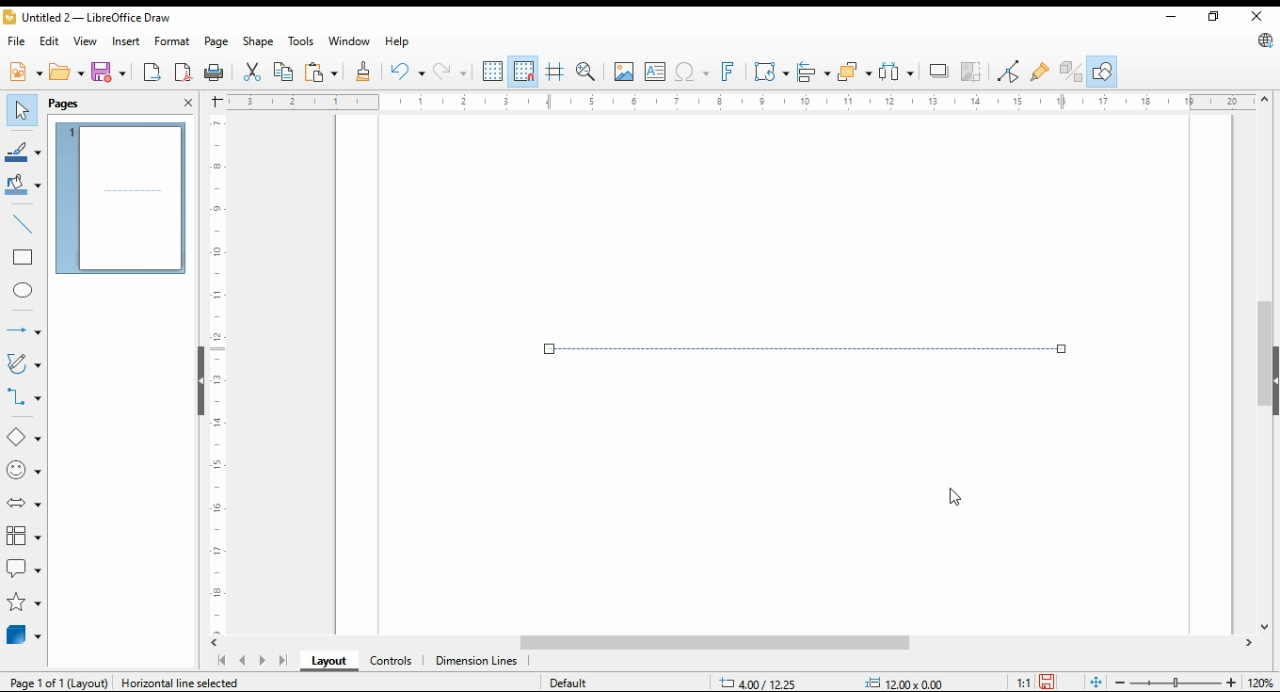 This screenshot has height=692, width=1280. Describe the element at coordinates (24, 566) in the screenshot. I see `callout shapes` at that location.